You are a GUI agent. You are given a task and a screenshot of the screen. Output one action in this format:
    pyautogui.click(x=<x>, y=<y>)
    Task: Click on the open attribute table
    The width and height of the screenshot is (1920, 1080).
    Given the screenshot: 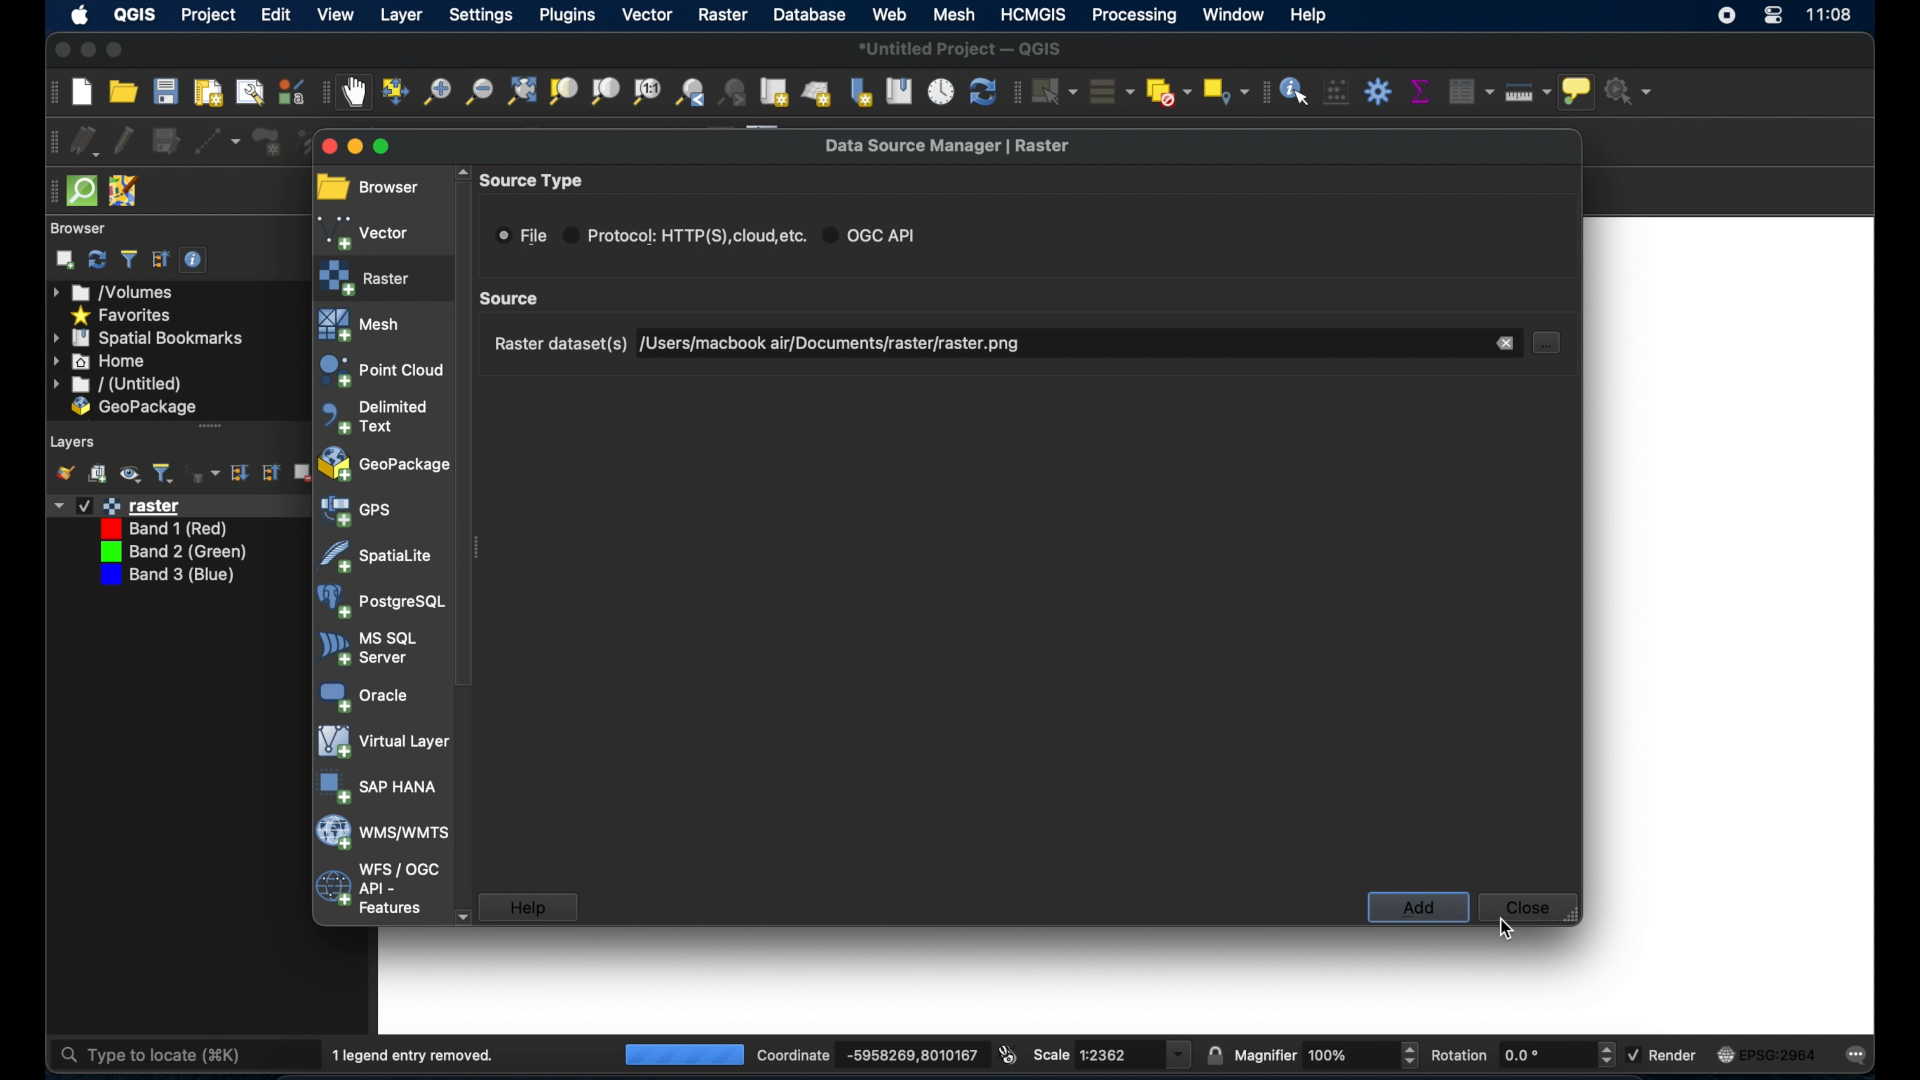 What is the action you would take?
    pyautogui.click(x=1467, y=89)
    